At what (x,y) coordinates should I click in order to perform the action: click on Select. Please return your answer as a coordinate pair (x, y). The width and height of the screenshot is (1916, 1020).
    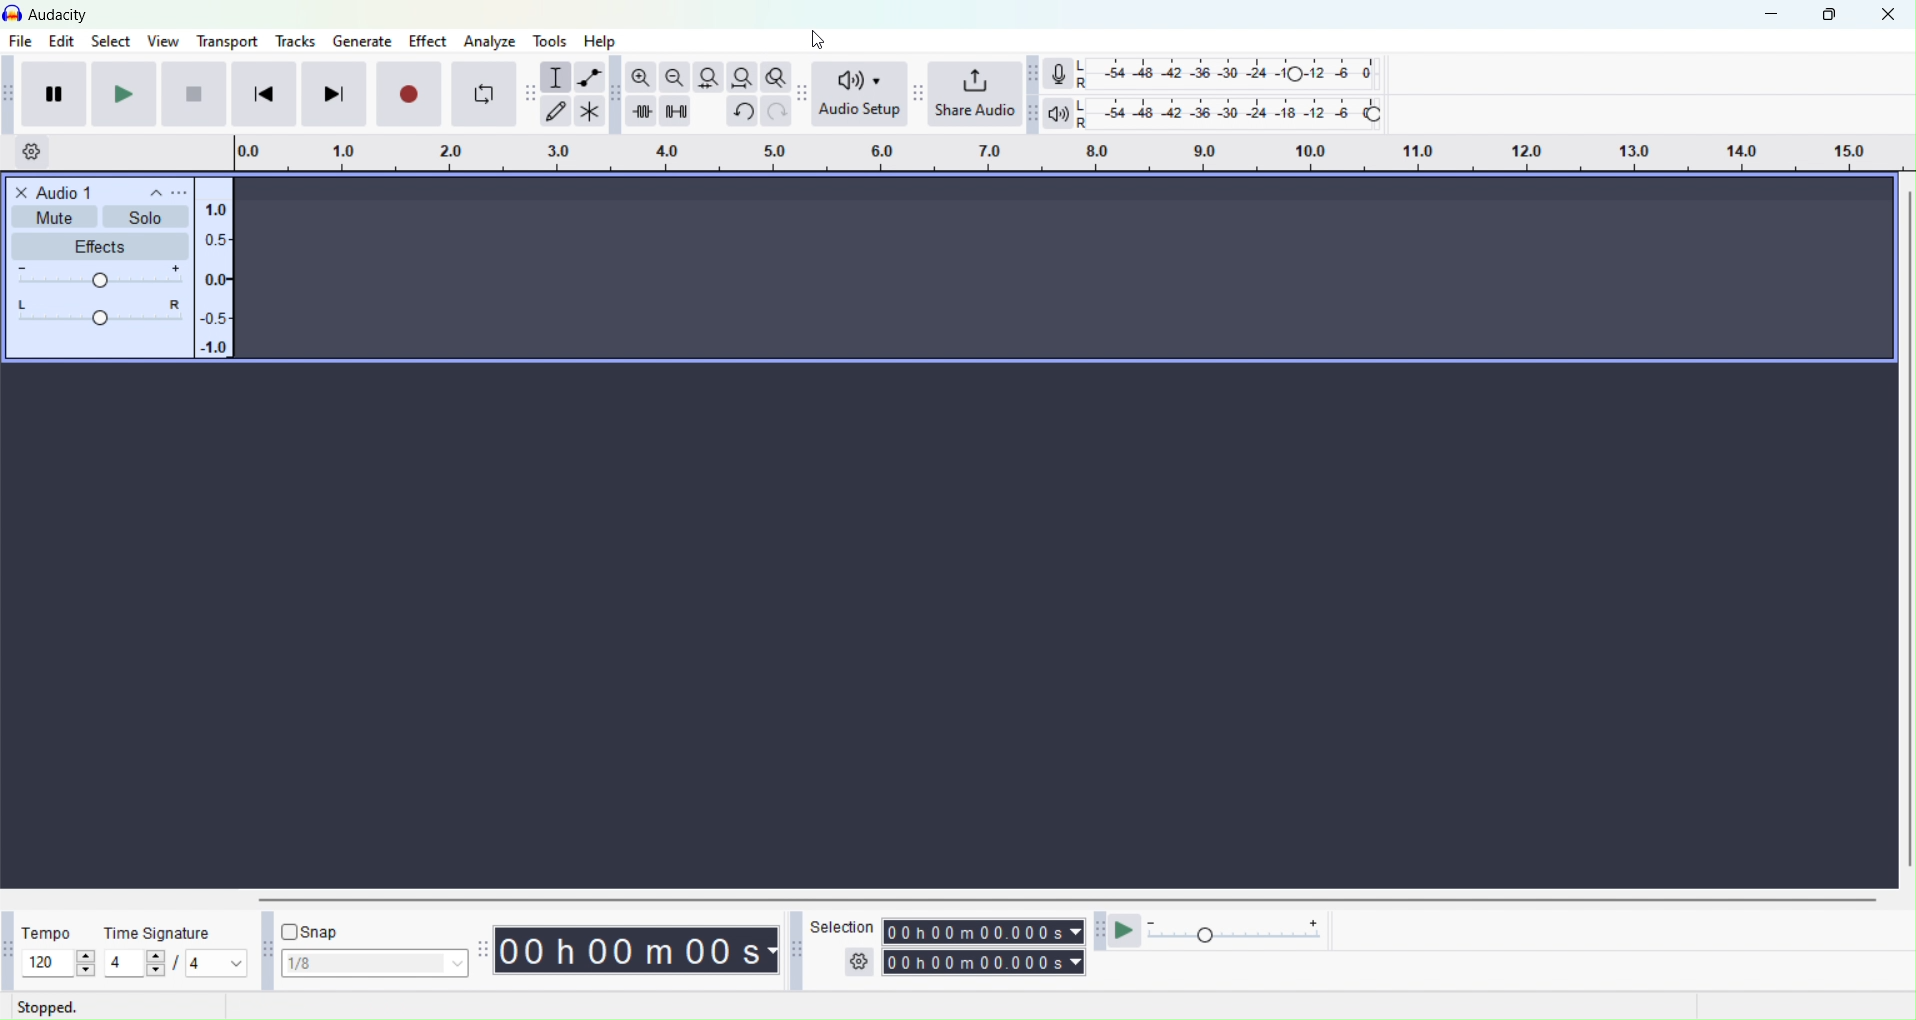
    Looking at the image, I should click on (109, 42).